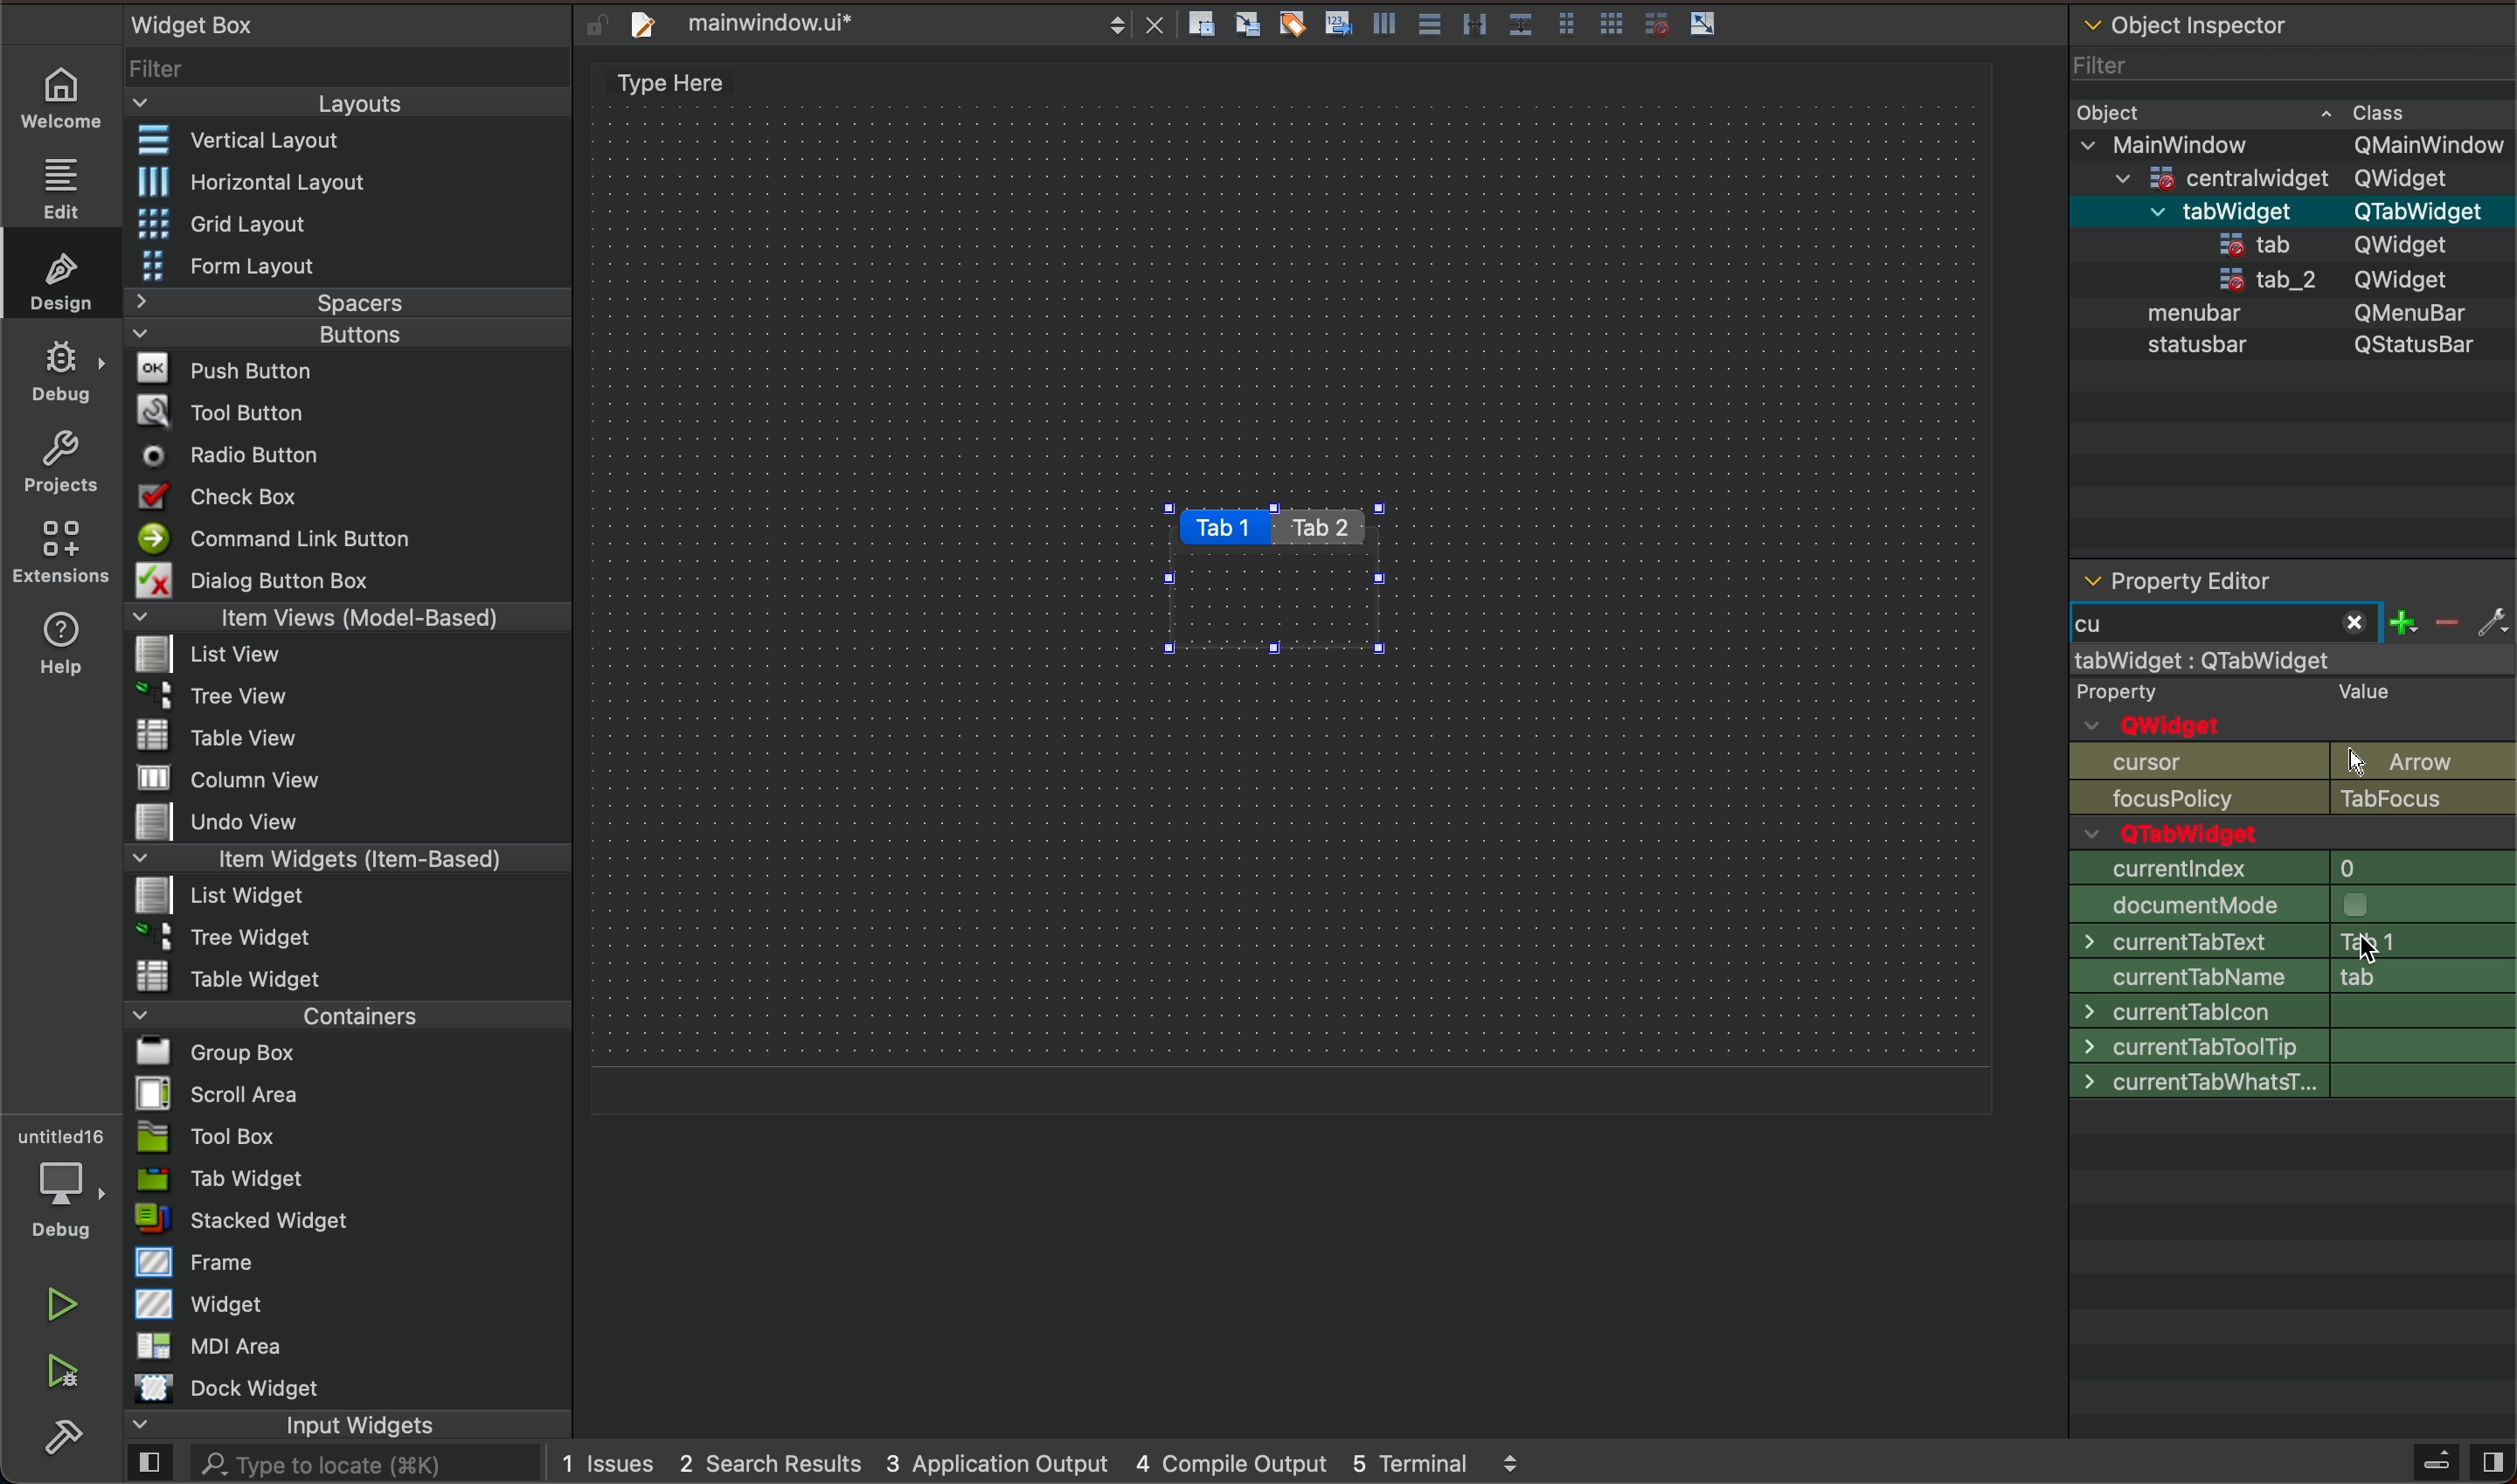  What do you see at coordinates (2395, 344) in the screenshot?
I see `QStatusBar` at bounding box center [2395, 344].